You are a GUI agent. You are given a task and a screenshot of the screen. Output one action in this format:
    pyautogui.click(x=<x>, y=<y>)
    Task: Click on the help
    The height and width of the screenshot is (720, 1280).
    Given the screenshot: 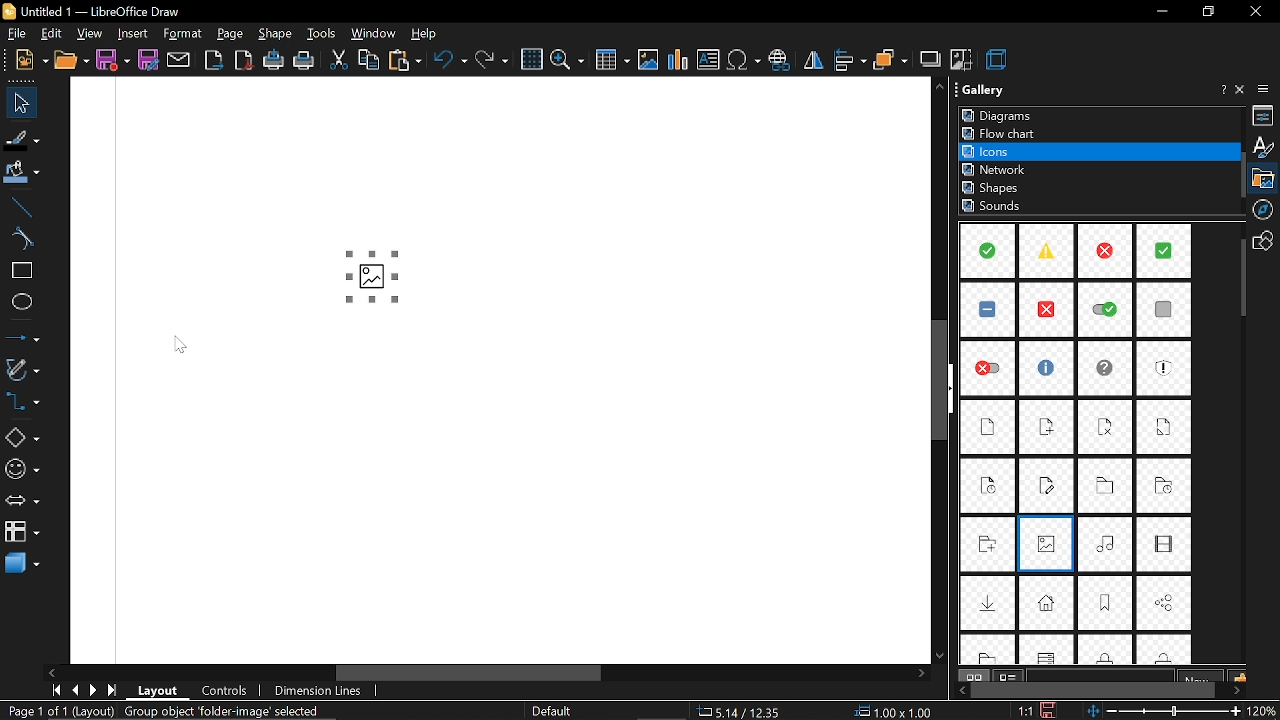 What is the action you would take?
    pyautogui.click(x=423, y=33)
    